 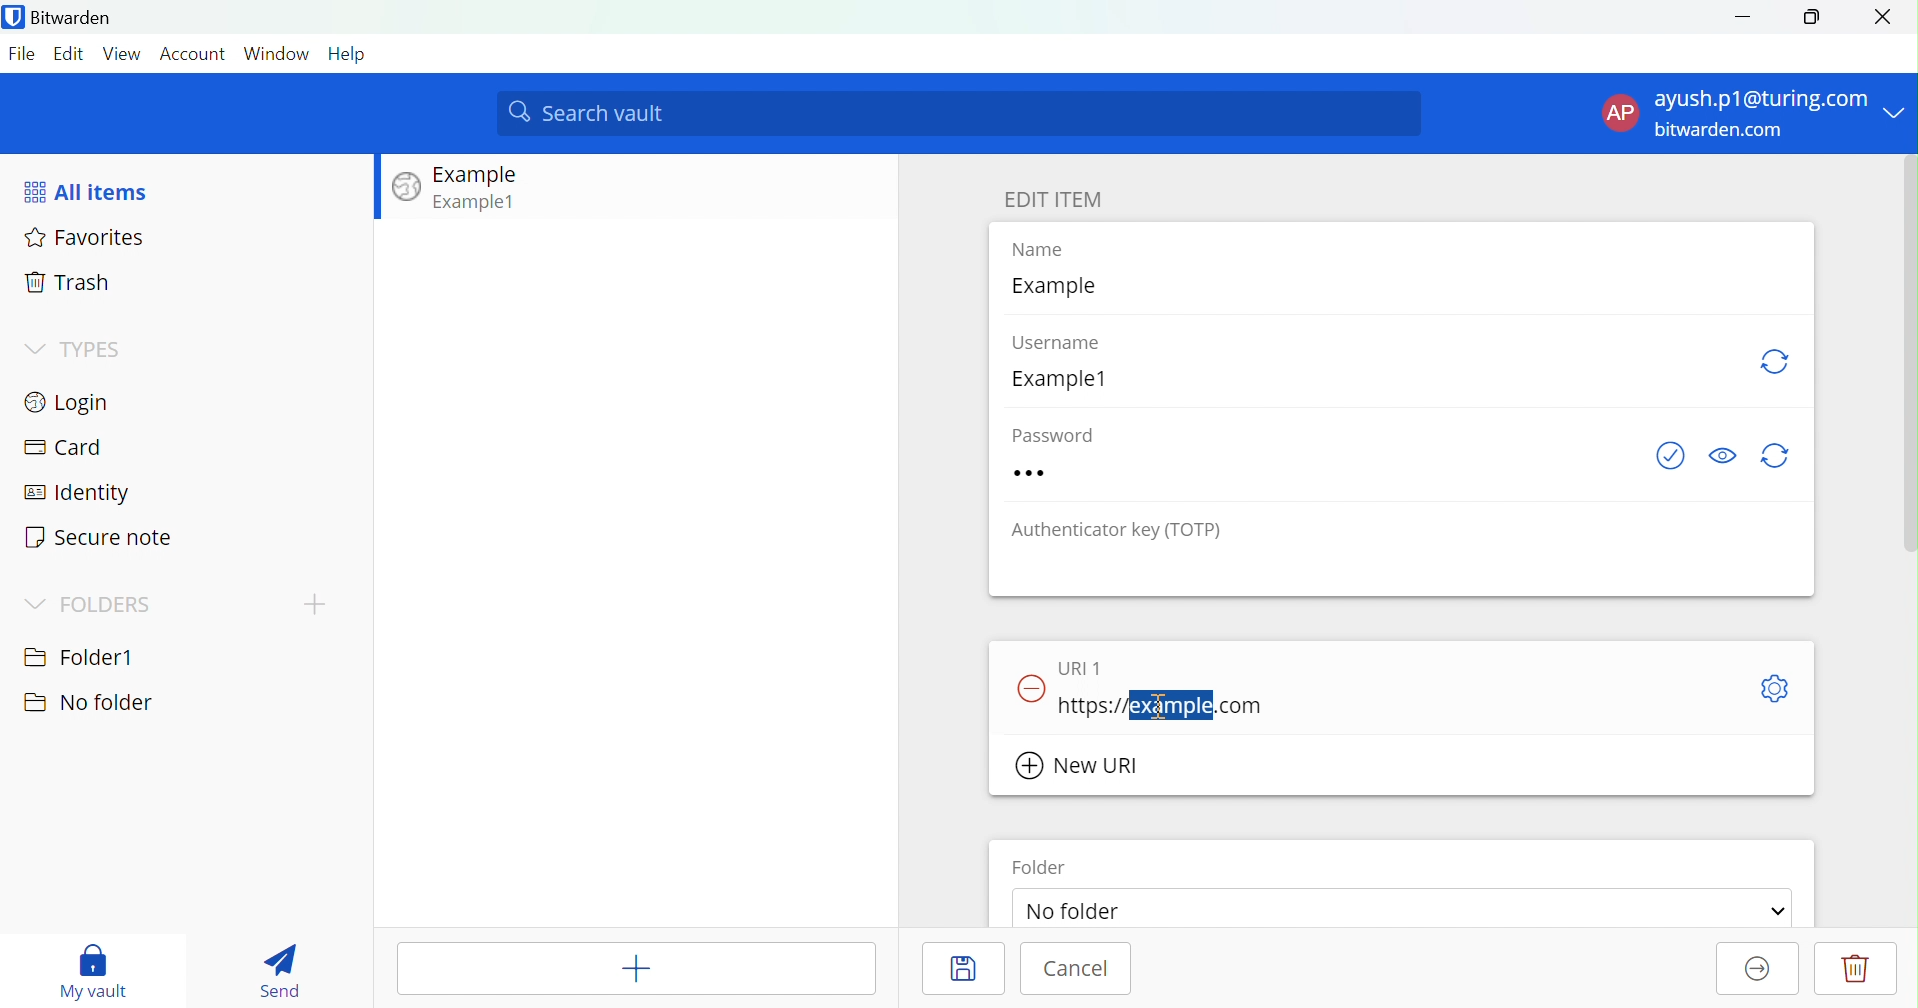 What do you see at coordinates (960, 966) in the screenshot?
I see `Save` at bounding box center [960, 966].